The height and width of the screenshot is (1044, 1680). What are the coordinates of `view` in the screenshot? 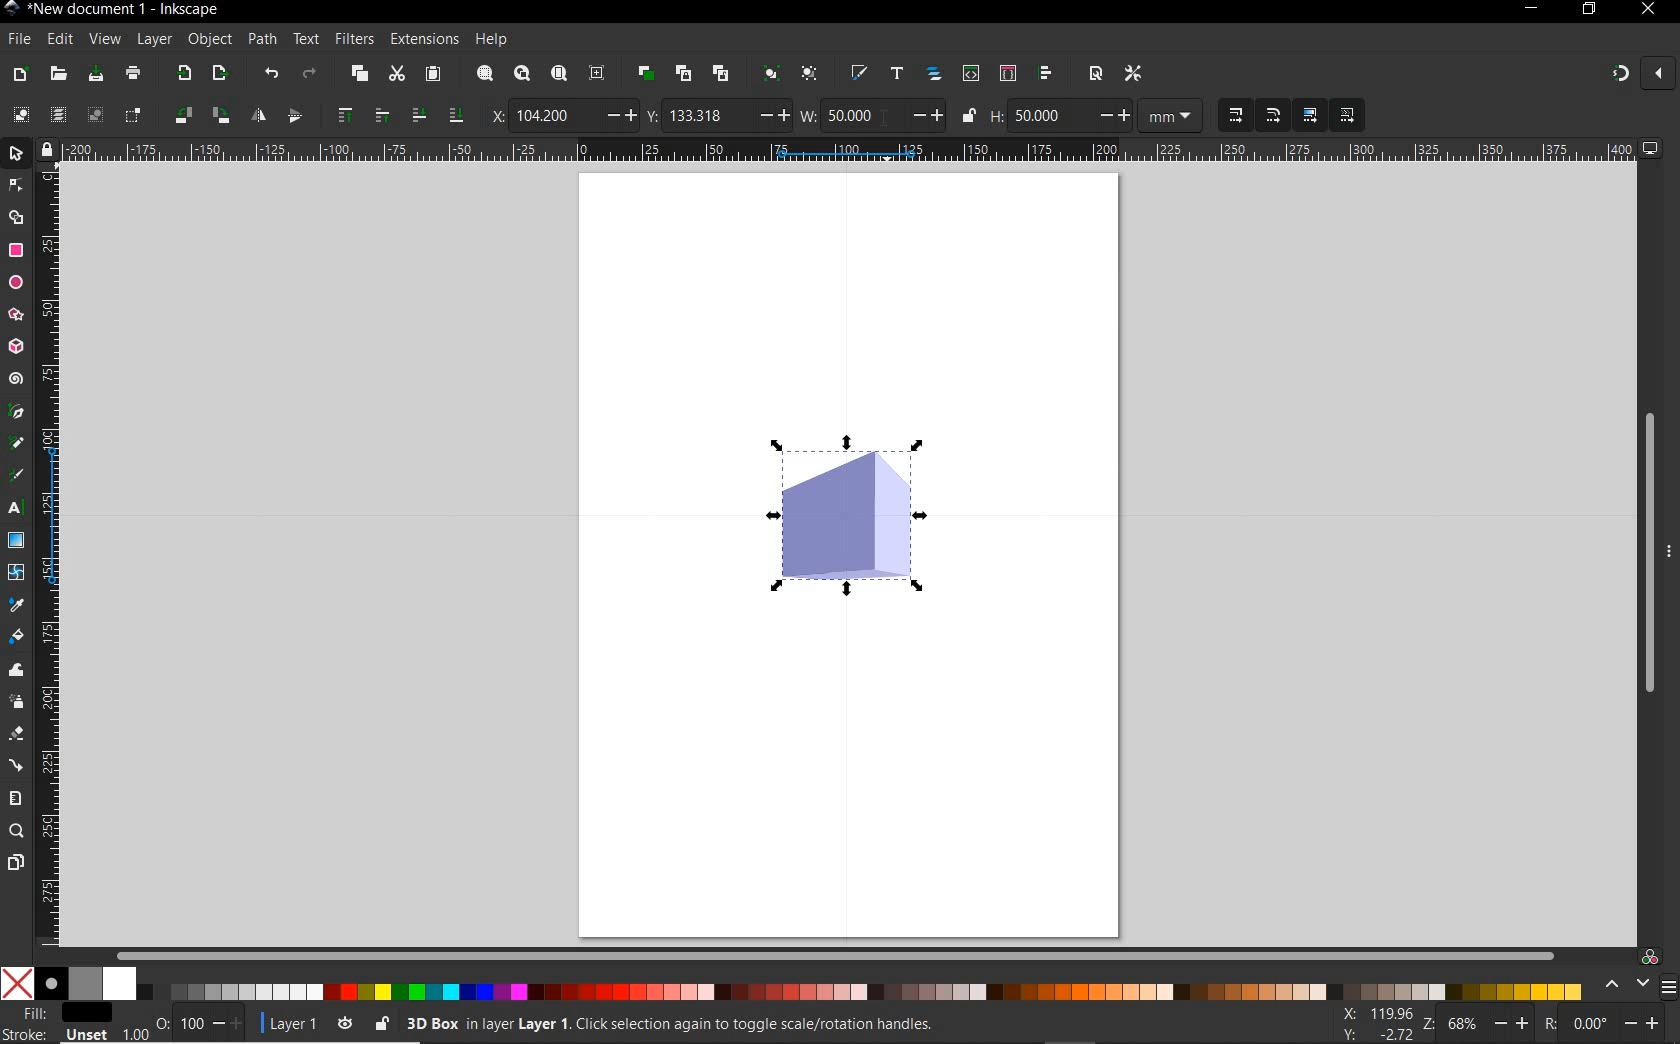 It's located at (104, 40).